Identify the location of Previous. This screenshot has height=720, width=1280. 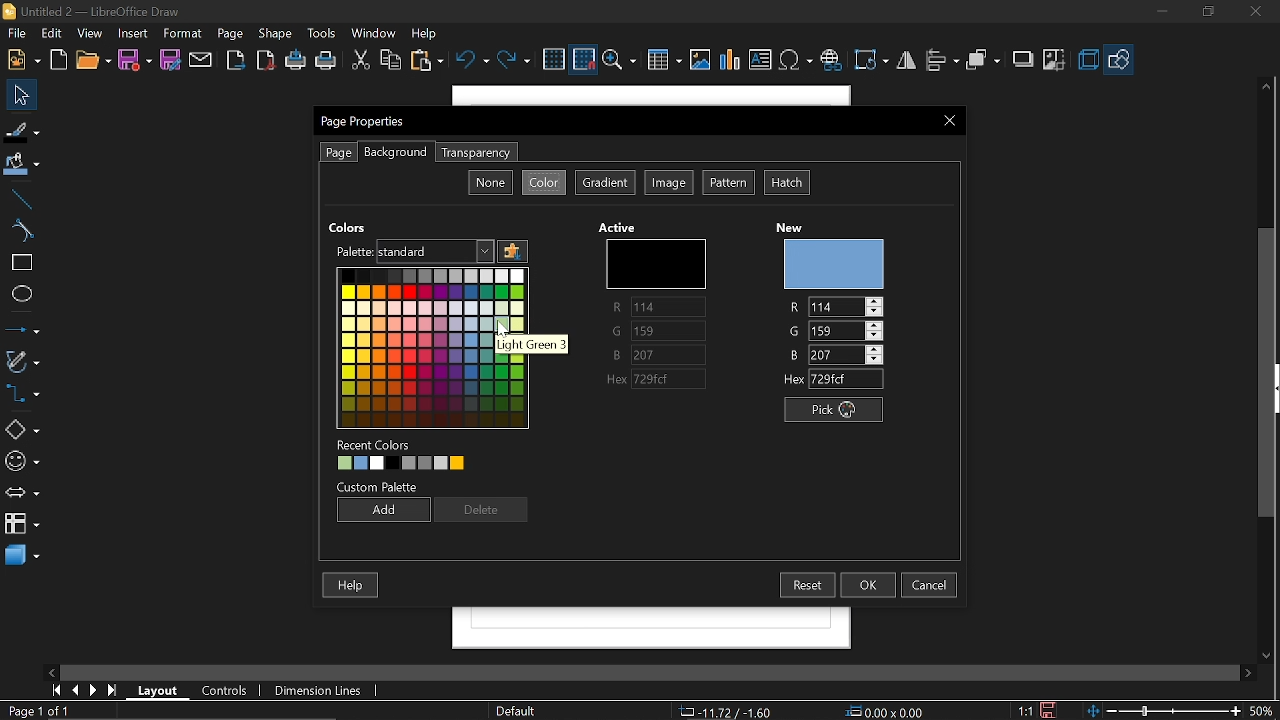
(77, 691).